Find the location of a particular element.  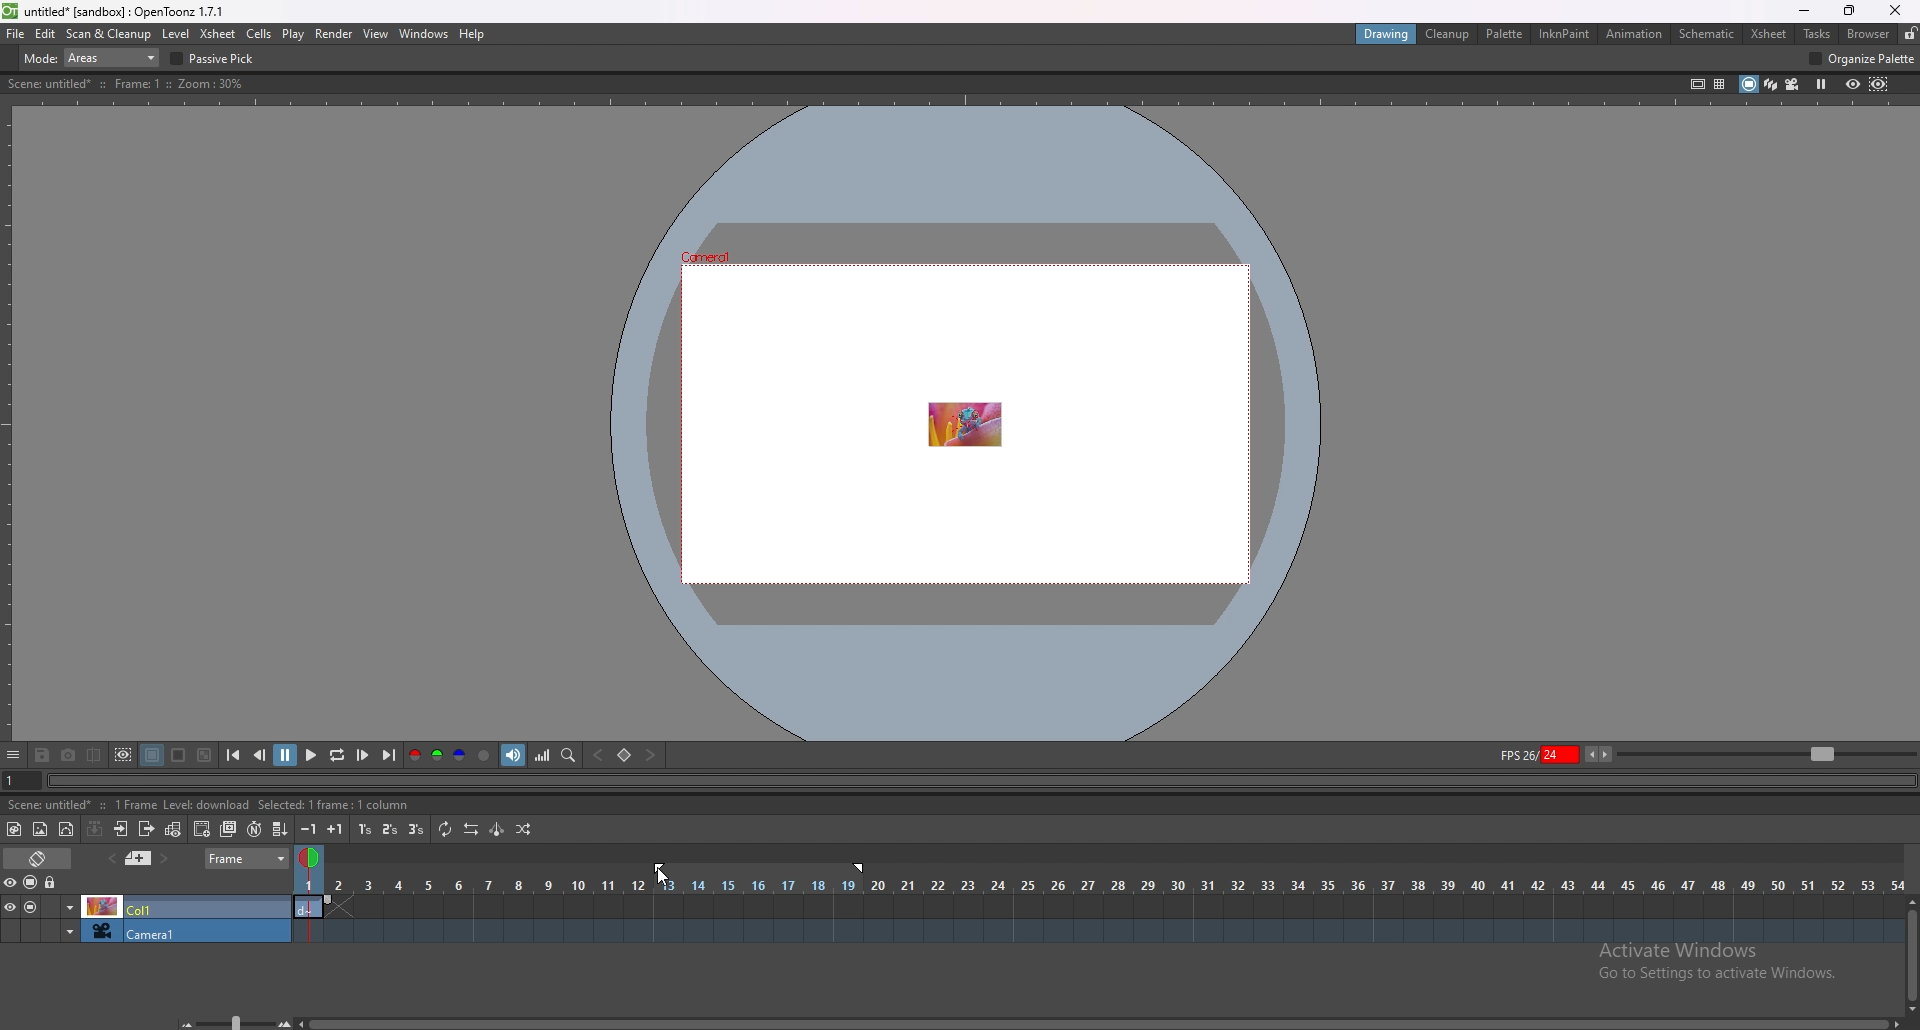

safe area is located at coordinates (1699, 84).